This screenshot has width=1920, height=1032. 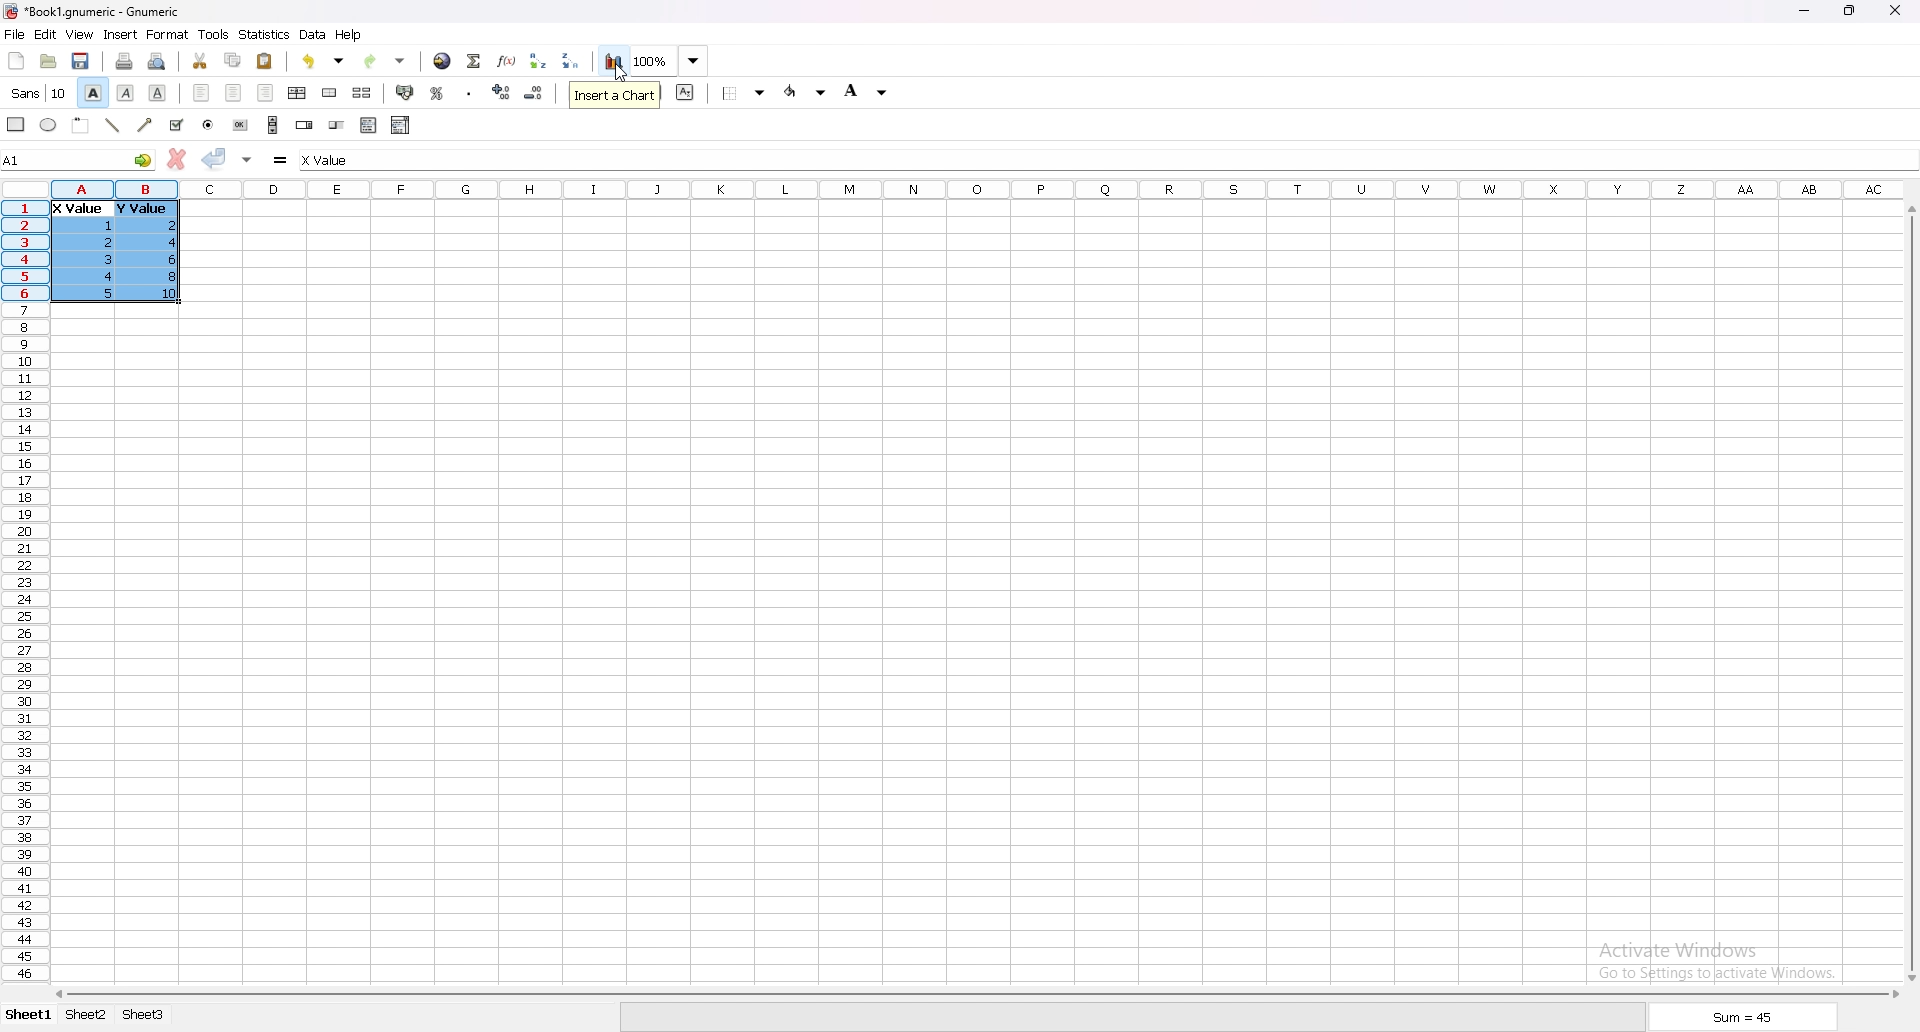 I want to click on accept change, so click(x=214, y=157).